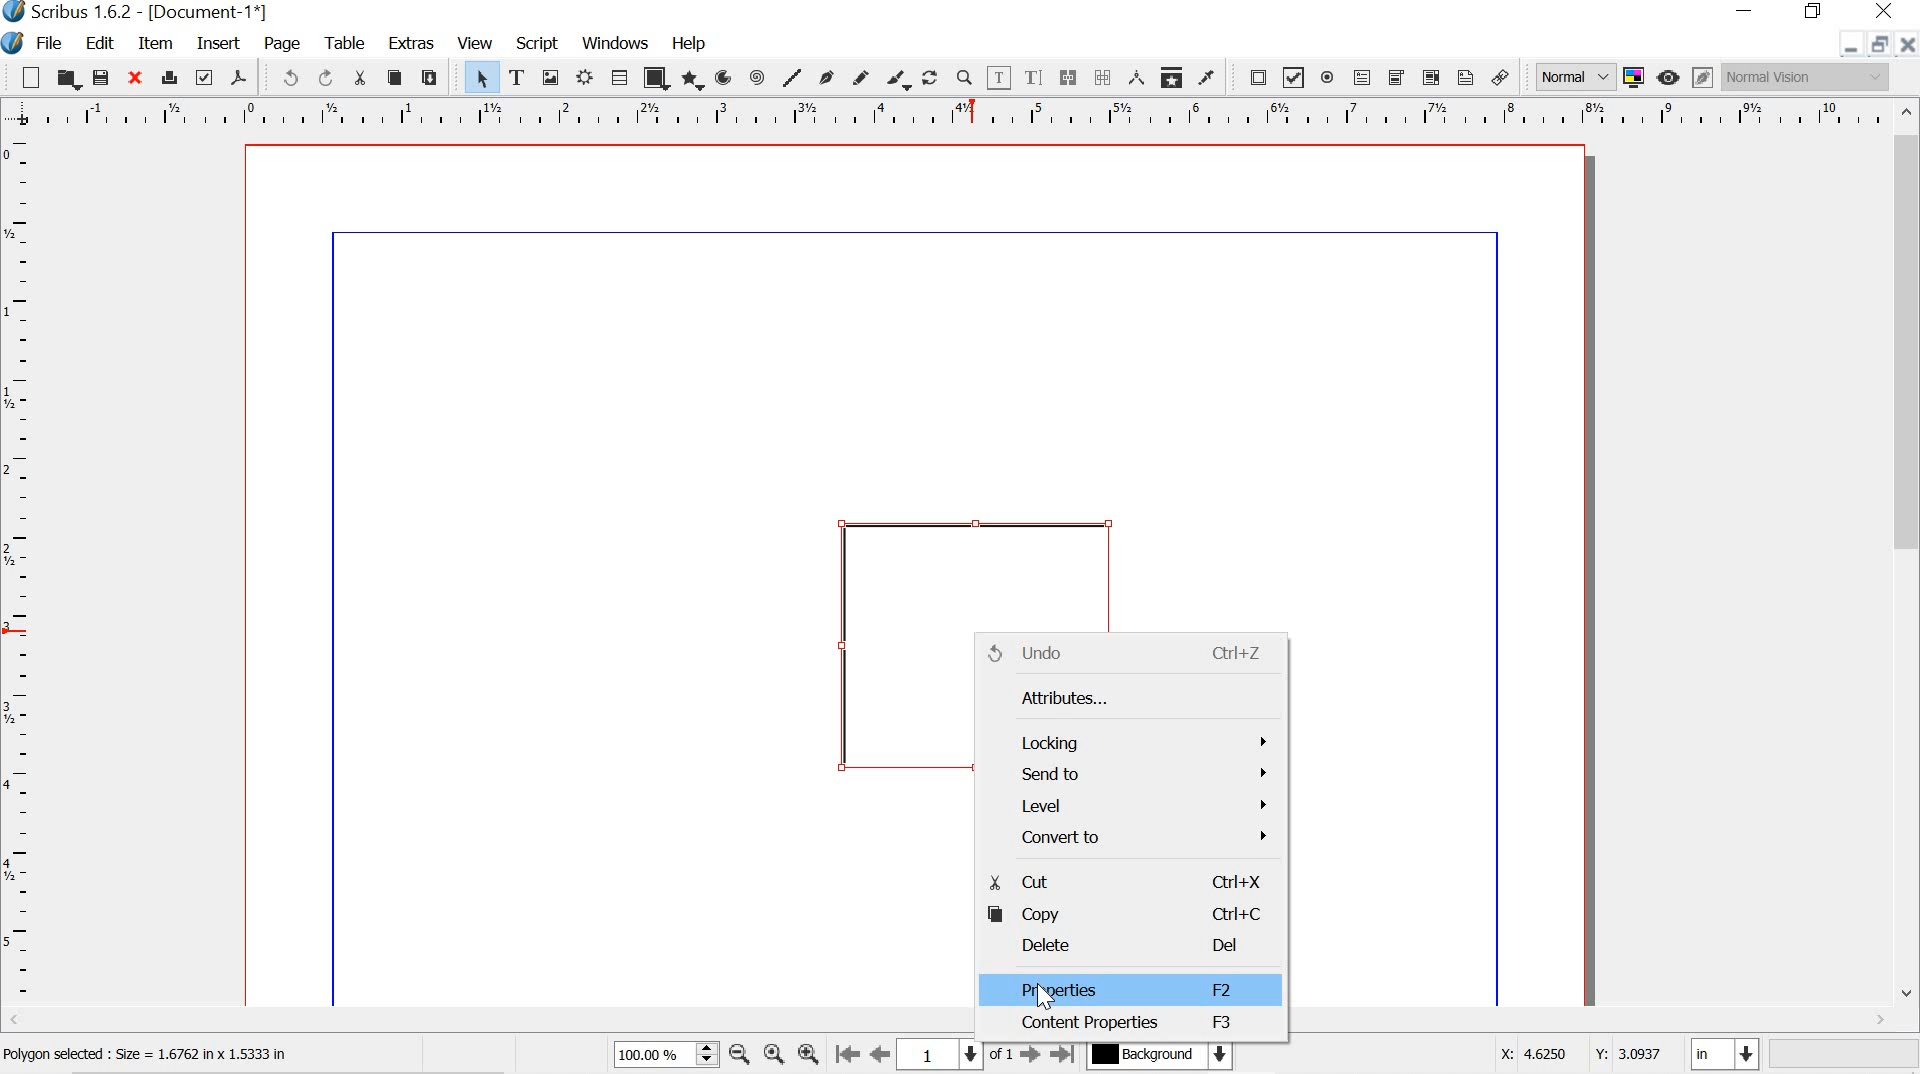  What do you see at coordinates (410, 45) in the screenshot?
I see `EXTRAS` at bounding box center [410, 45].